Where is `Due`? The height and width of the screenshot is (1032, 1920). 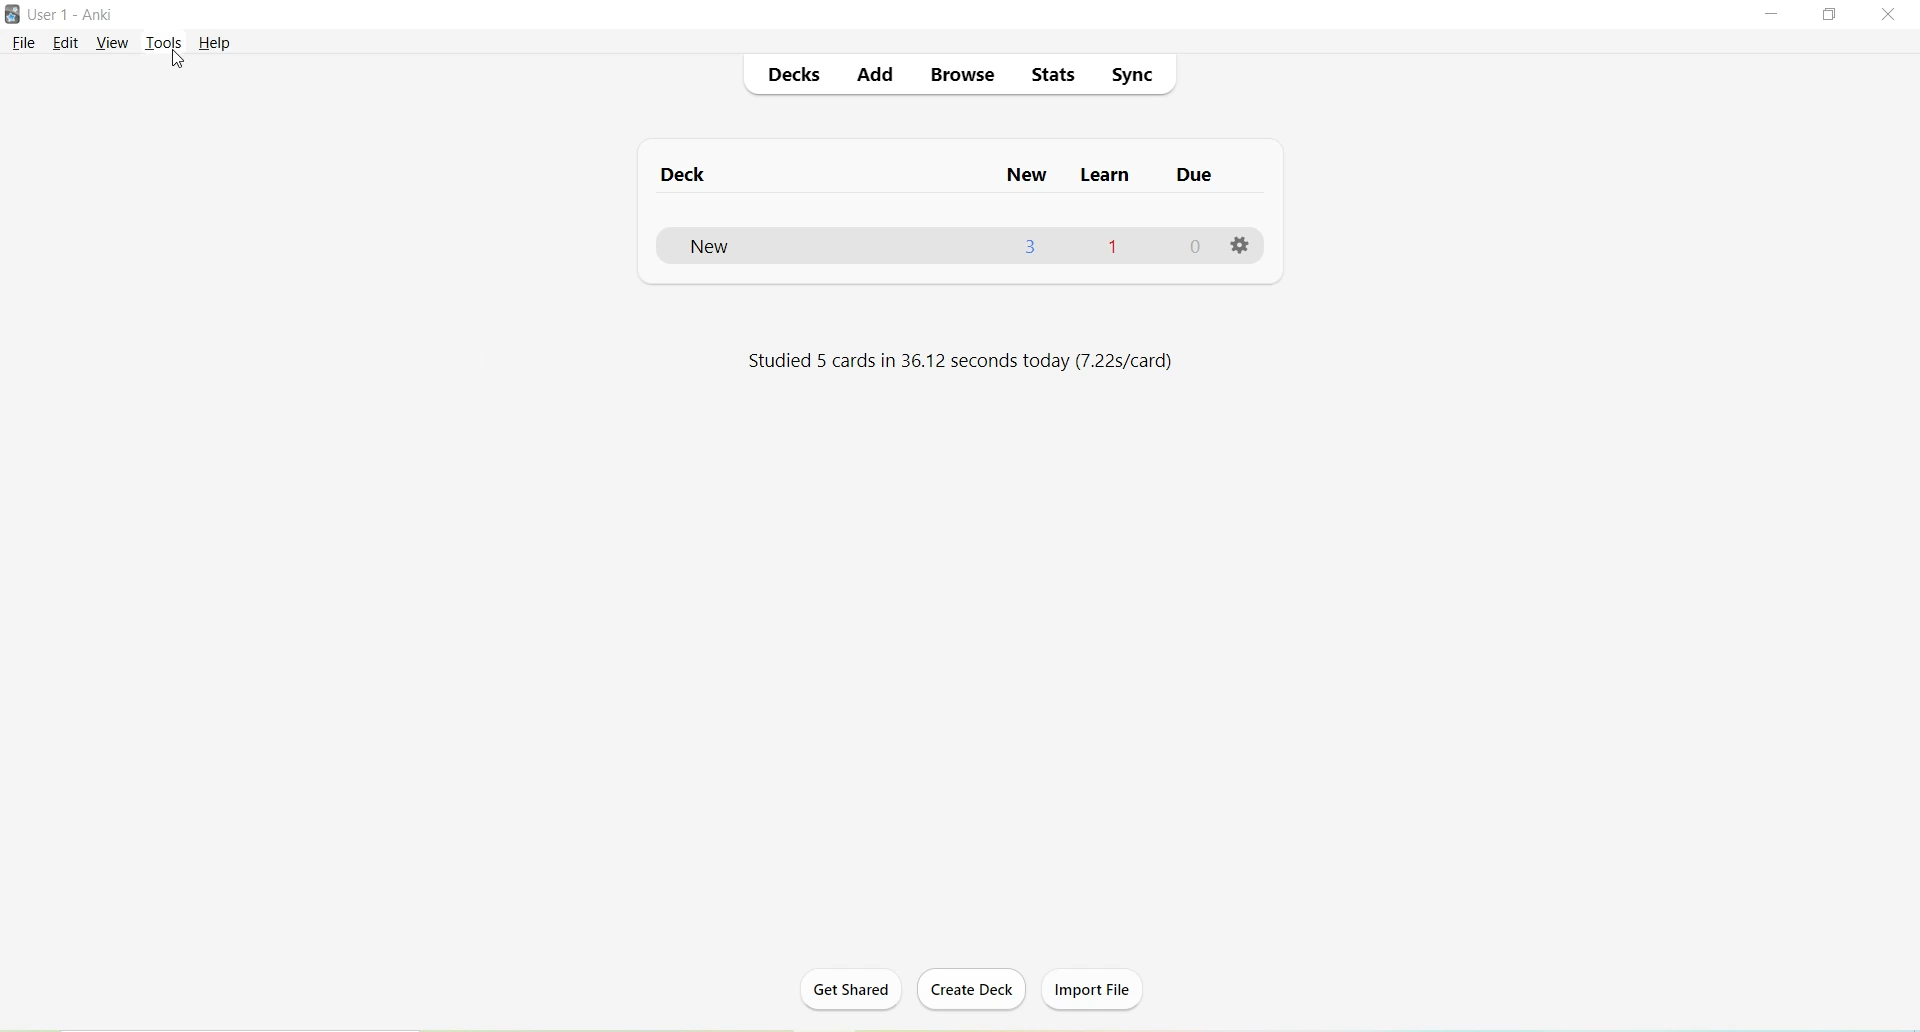 Due is located at coordinates (1194, 179).